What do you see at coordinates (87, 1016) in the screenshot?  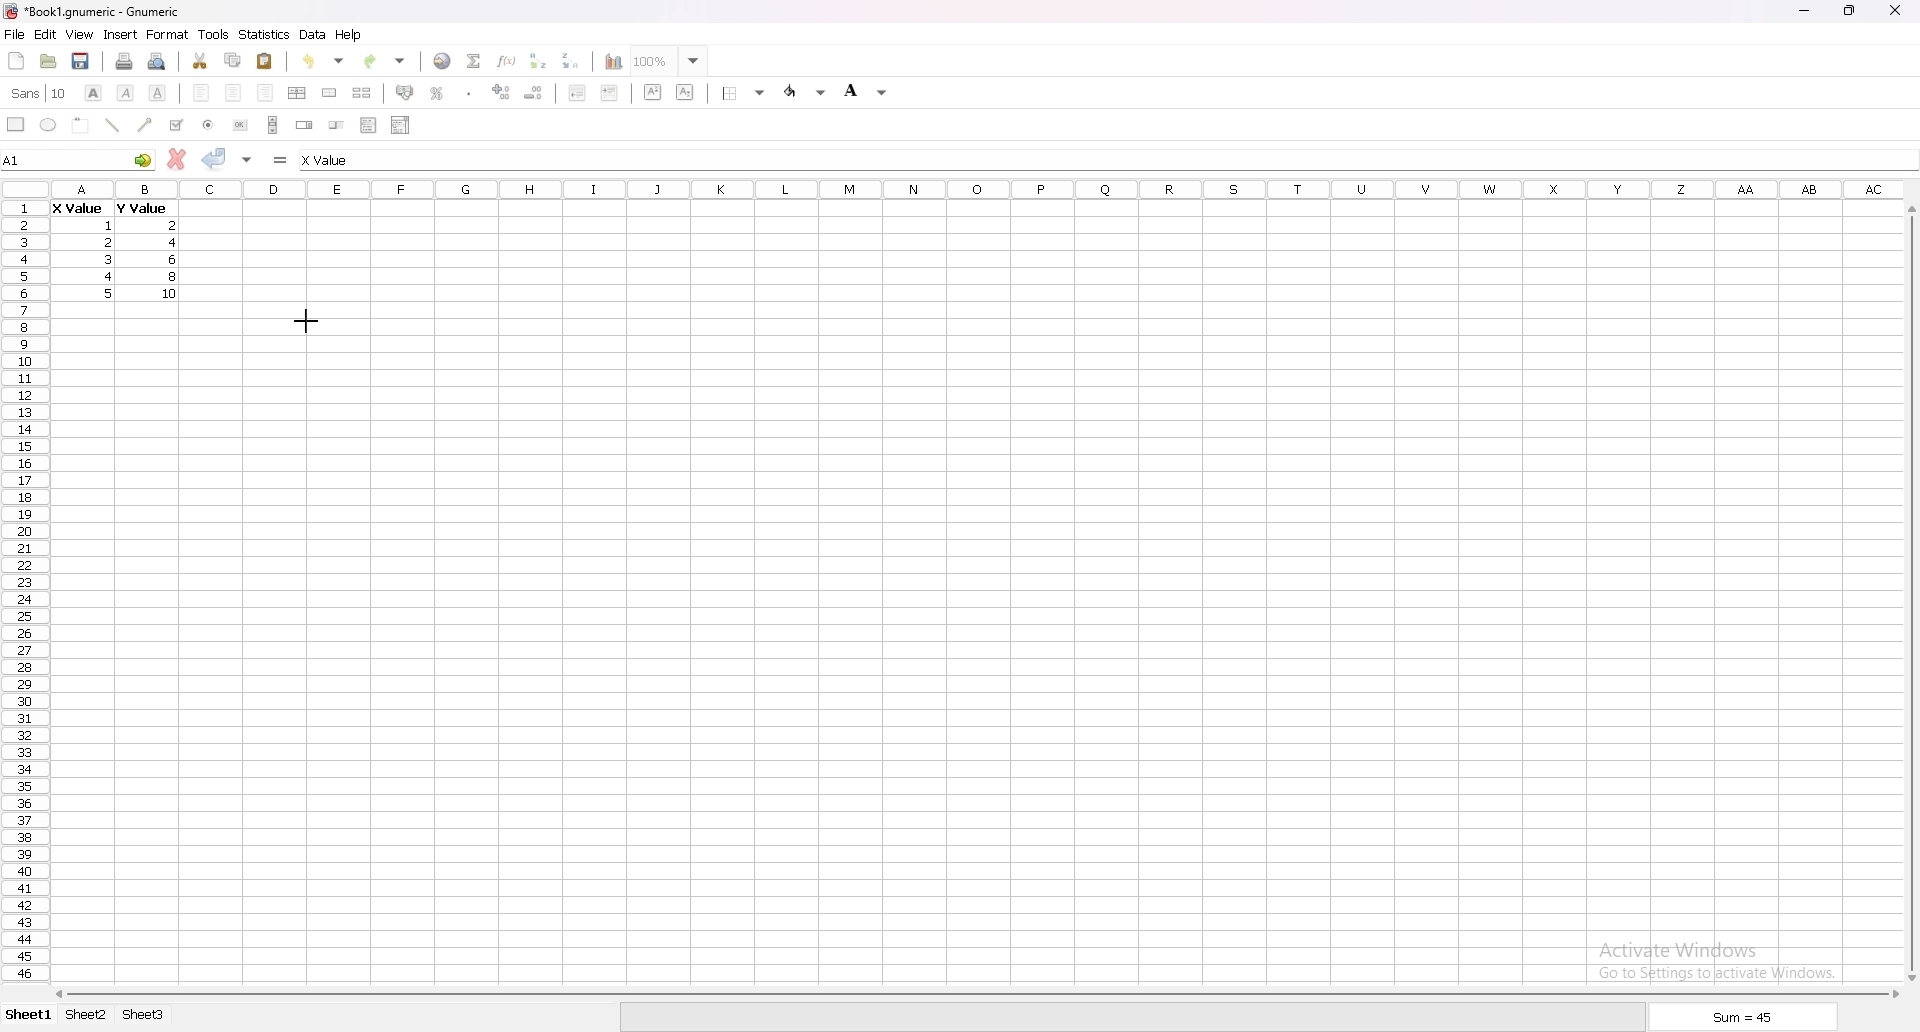 I see `sheet 2` at bounding box center [87, 1016].